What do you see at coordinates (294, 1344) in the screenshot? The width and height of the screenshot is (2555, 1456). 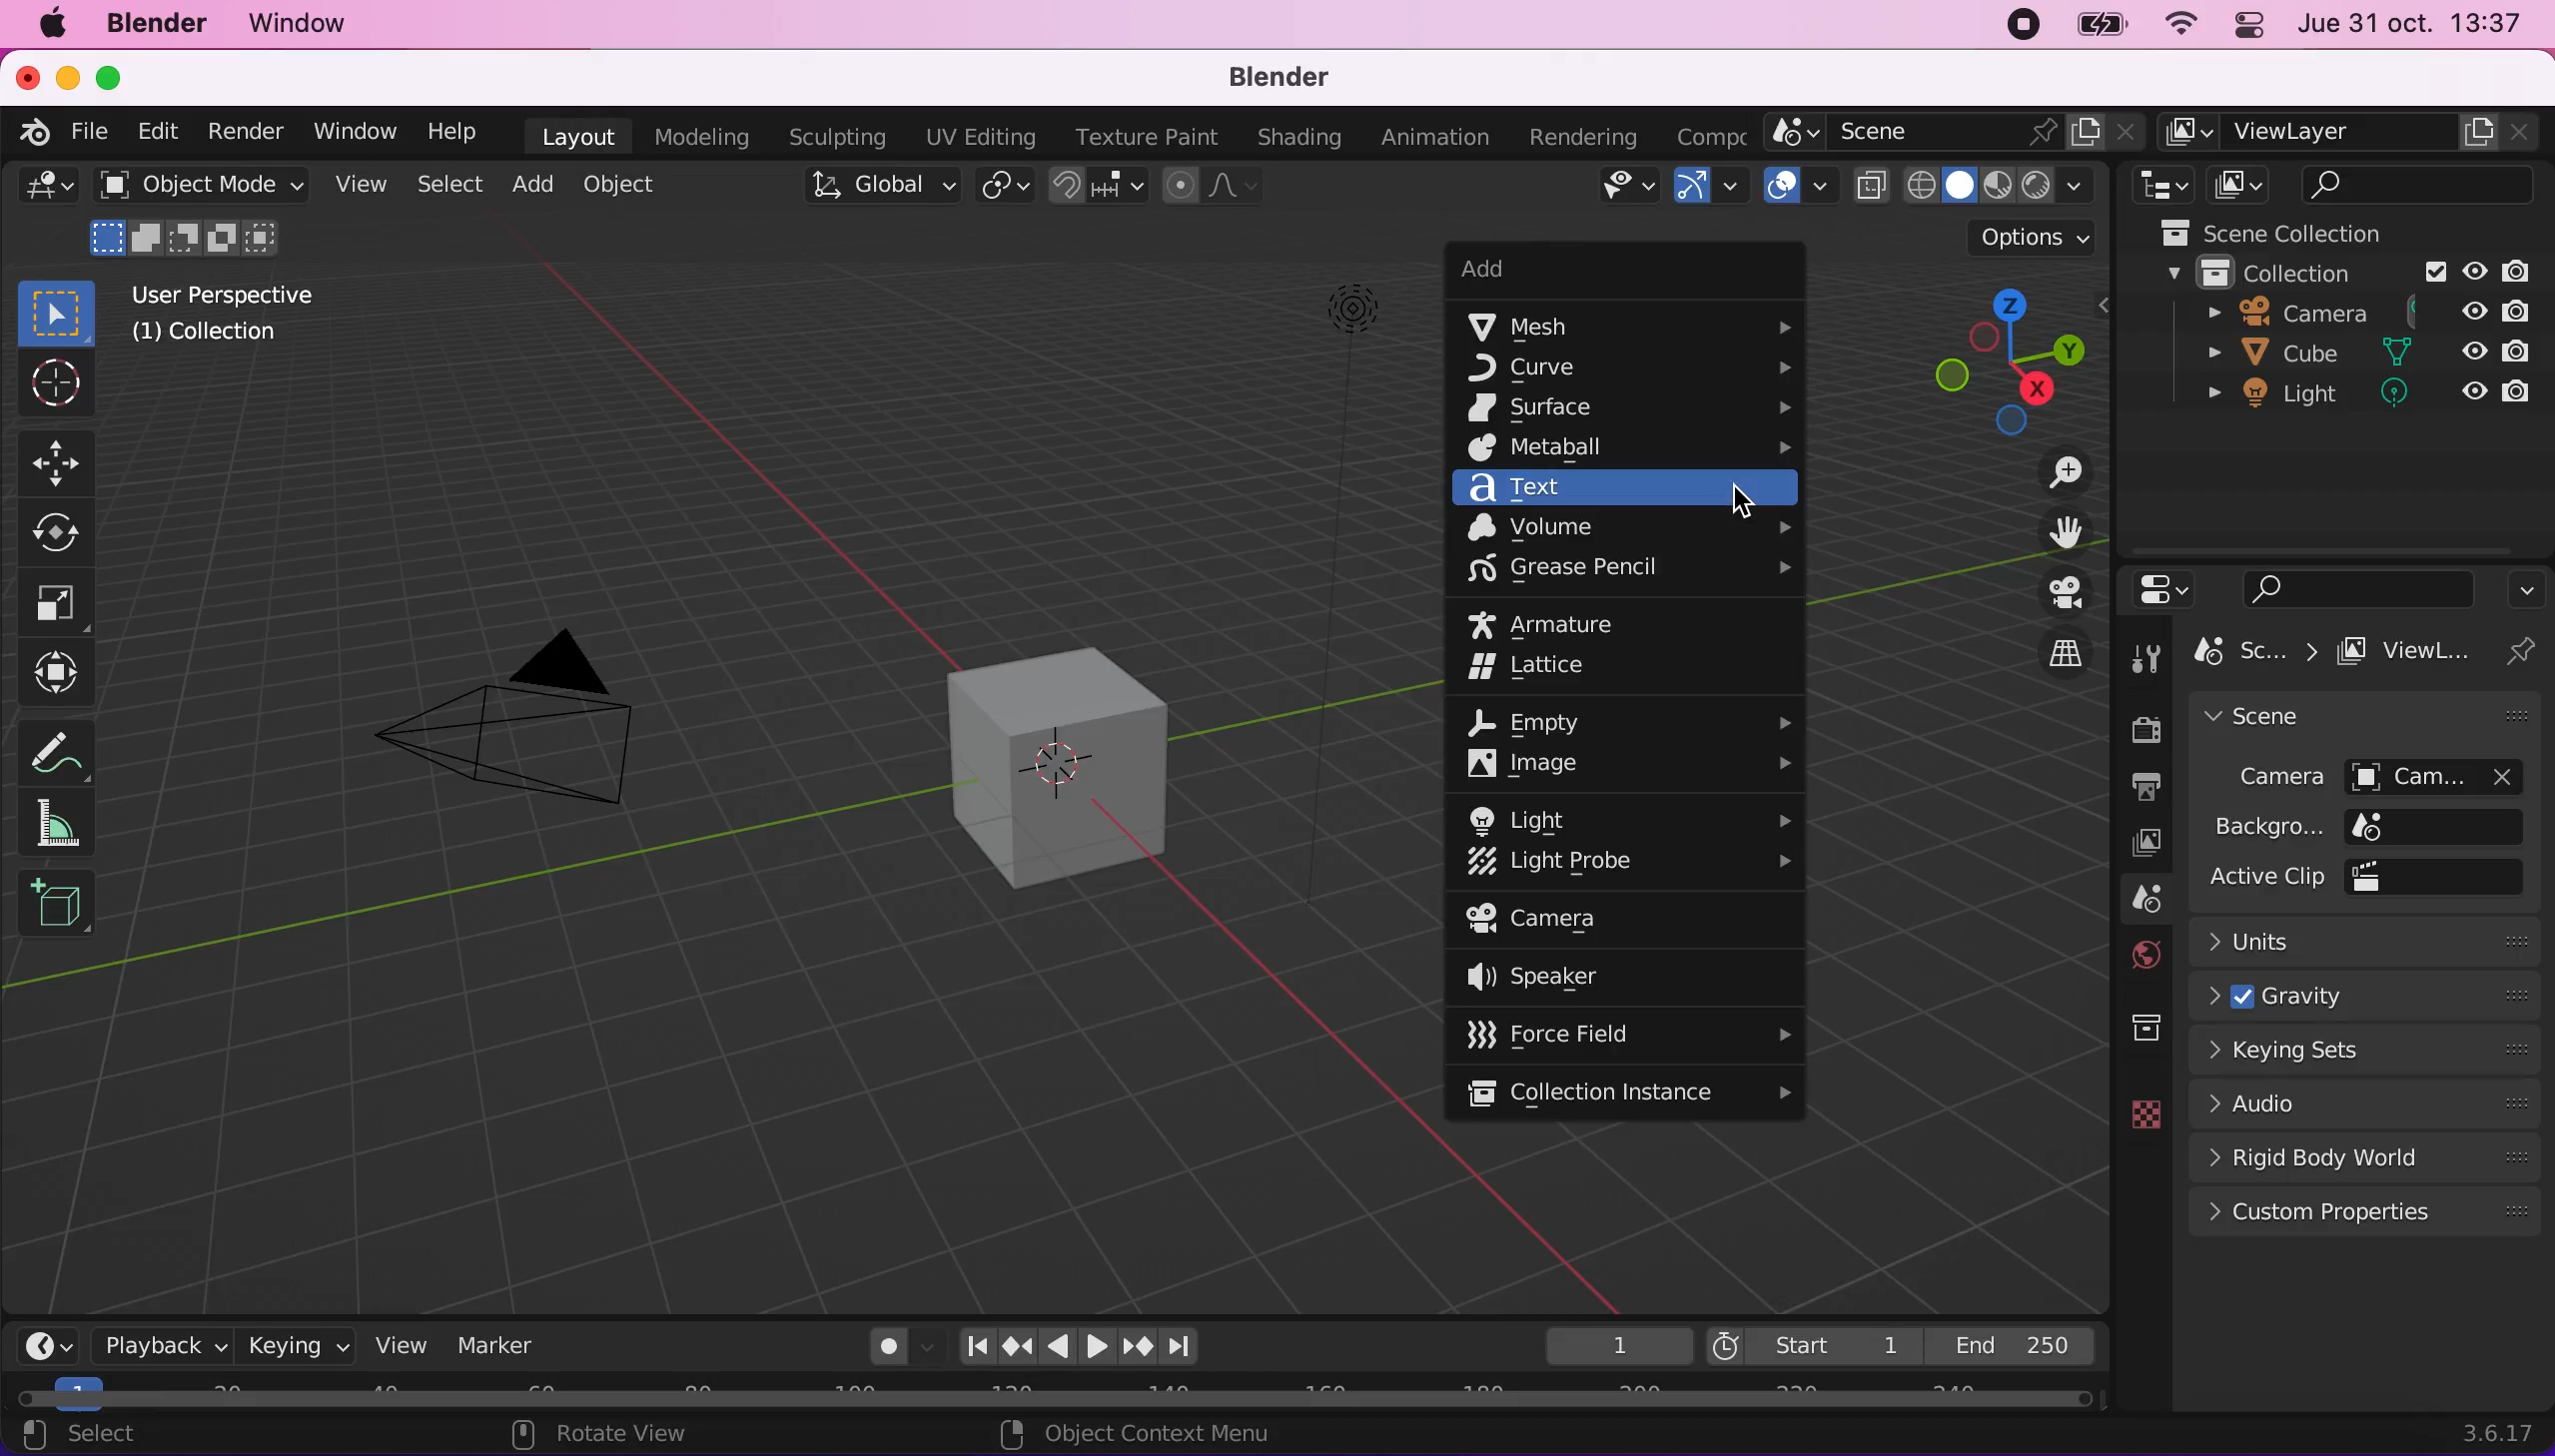 I see `keying` at bounding box center [294, 1344].